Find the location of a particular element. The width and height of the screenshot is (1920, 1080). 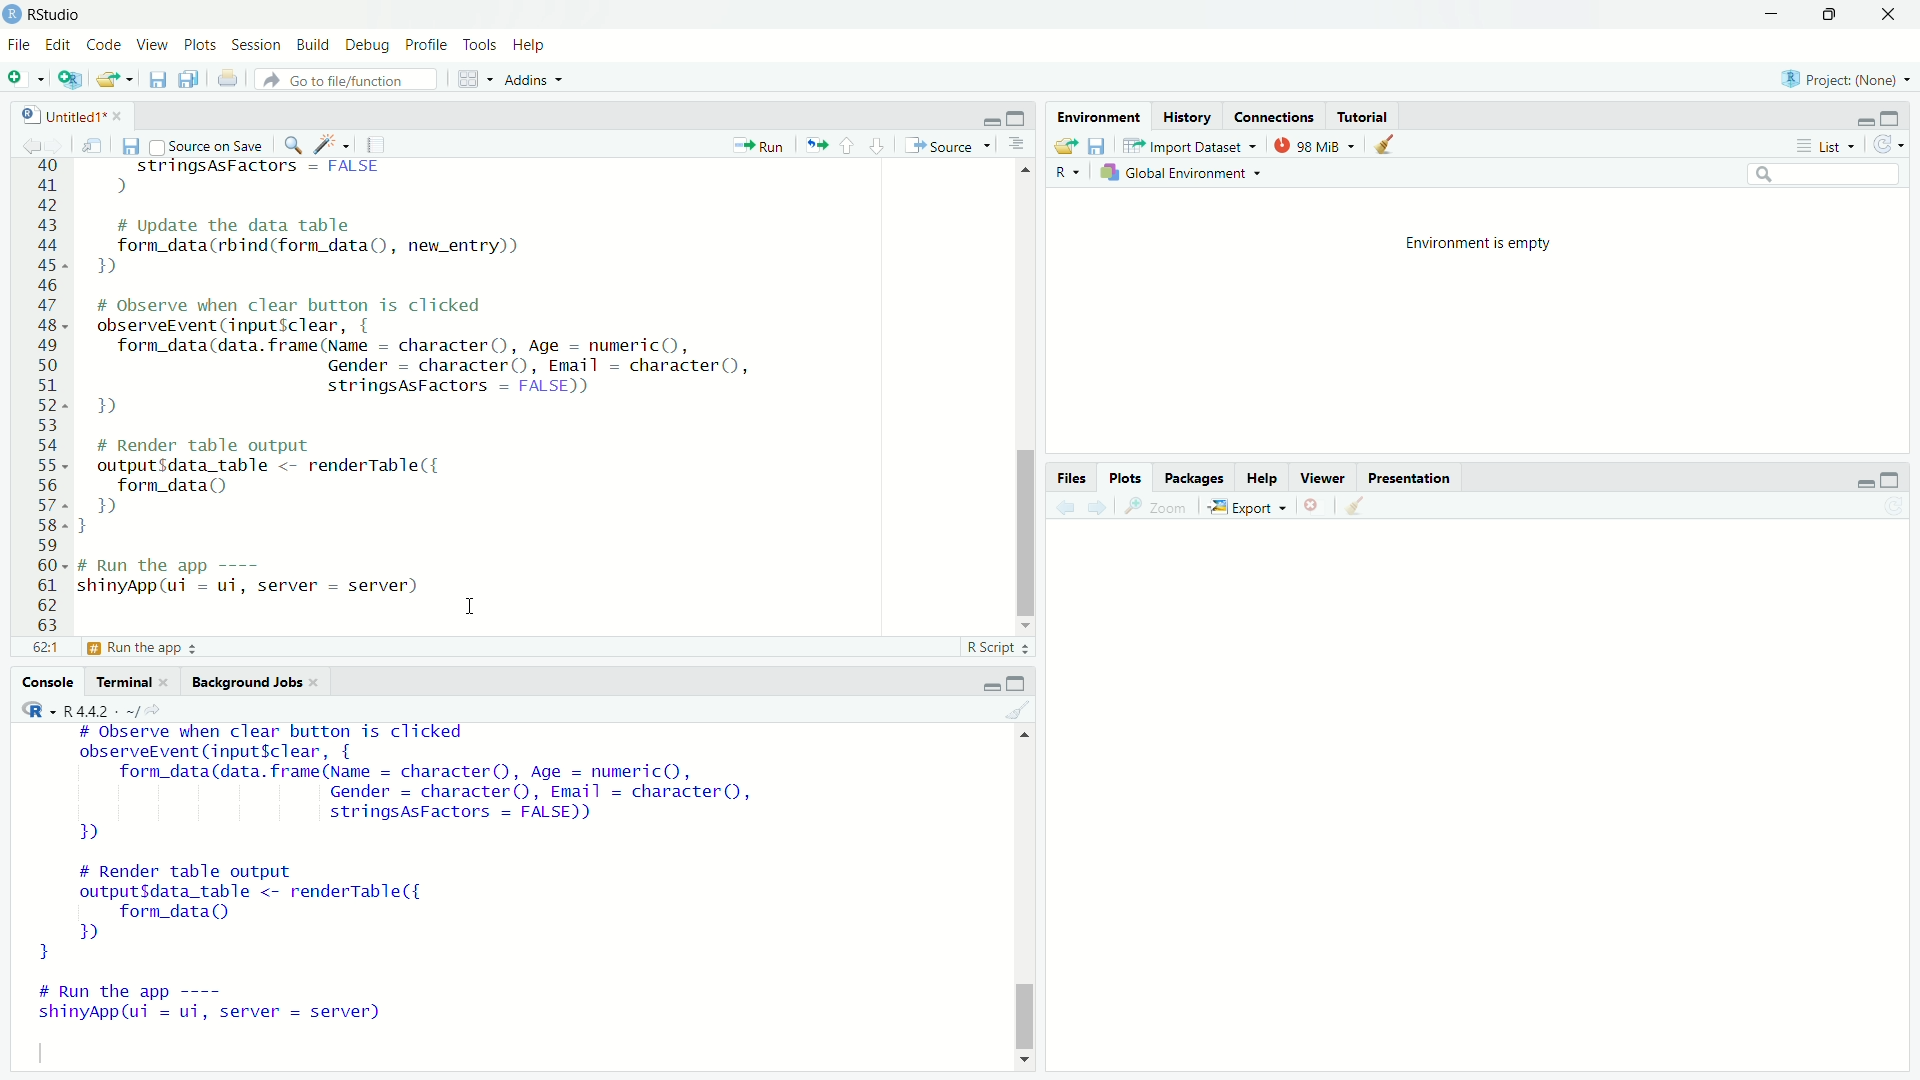

environment is empty is located at coordinates (1464, 241).